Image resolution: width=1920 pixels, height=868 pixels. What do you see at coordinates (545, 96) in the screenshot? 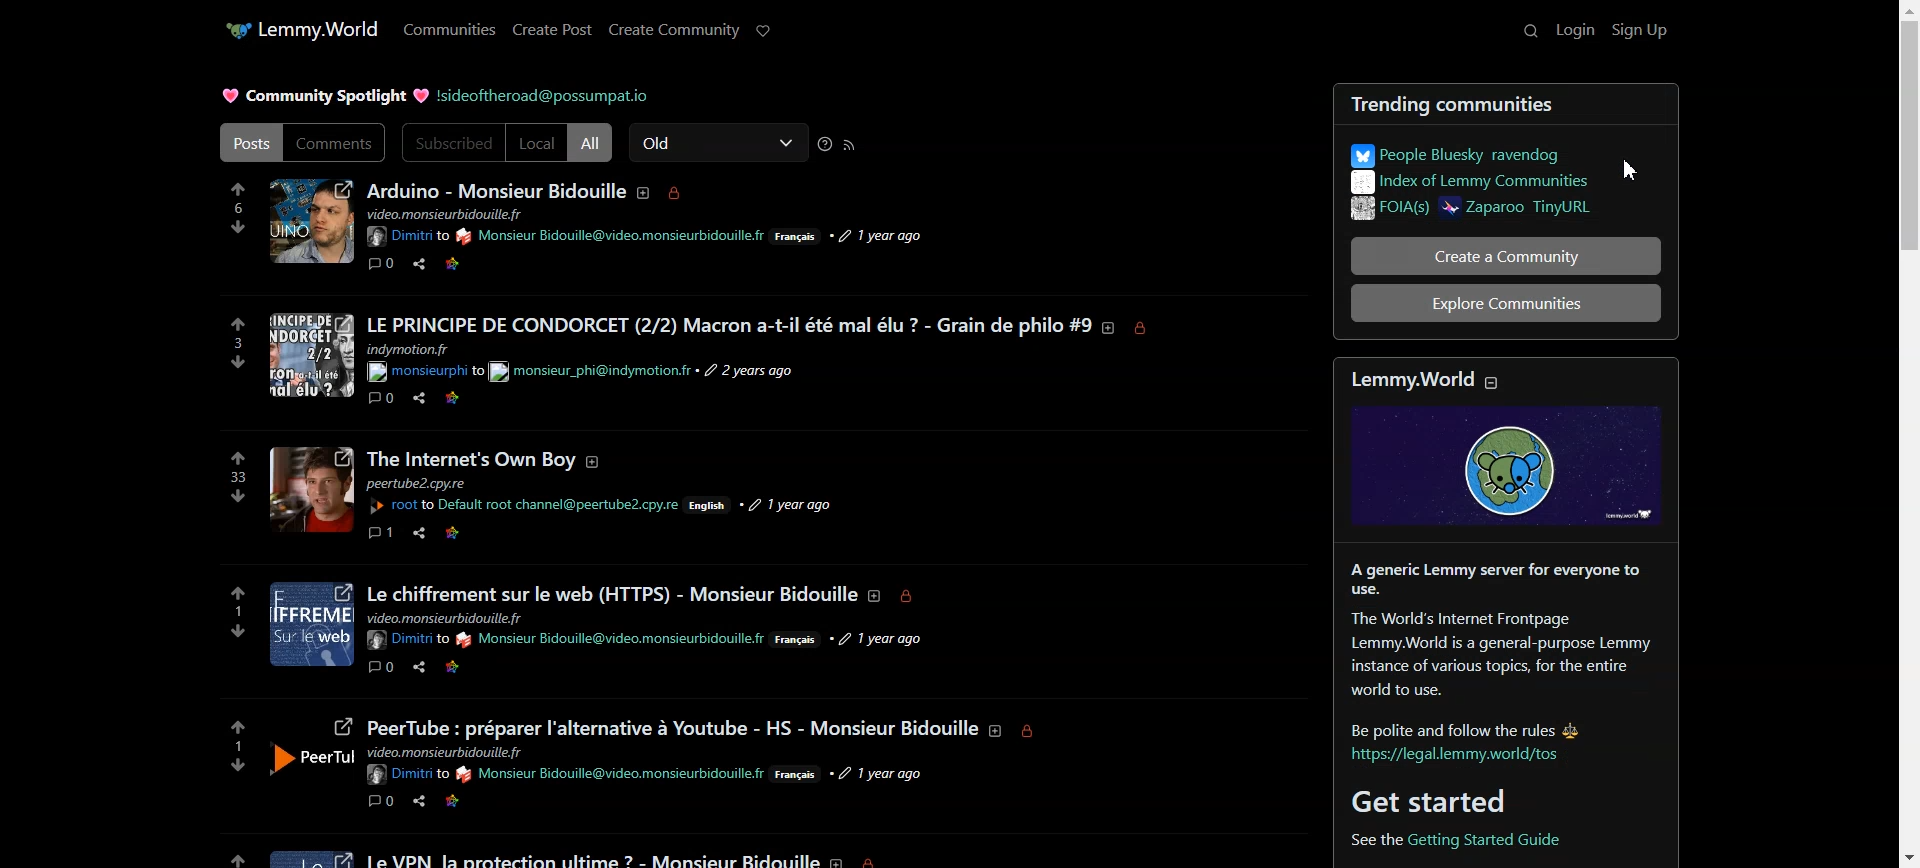
I see `Hyperlink` at bounding box center [545, 96].